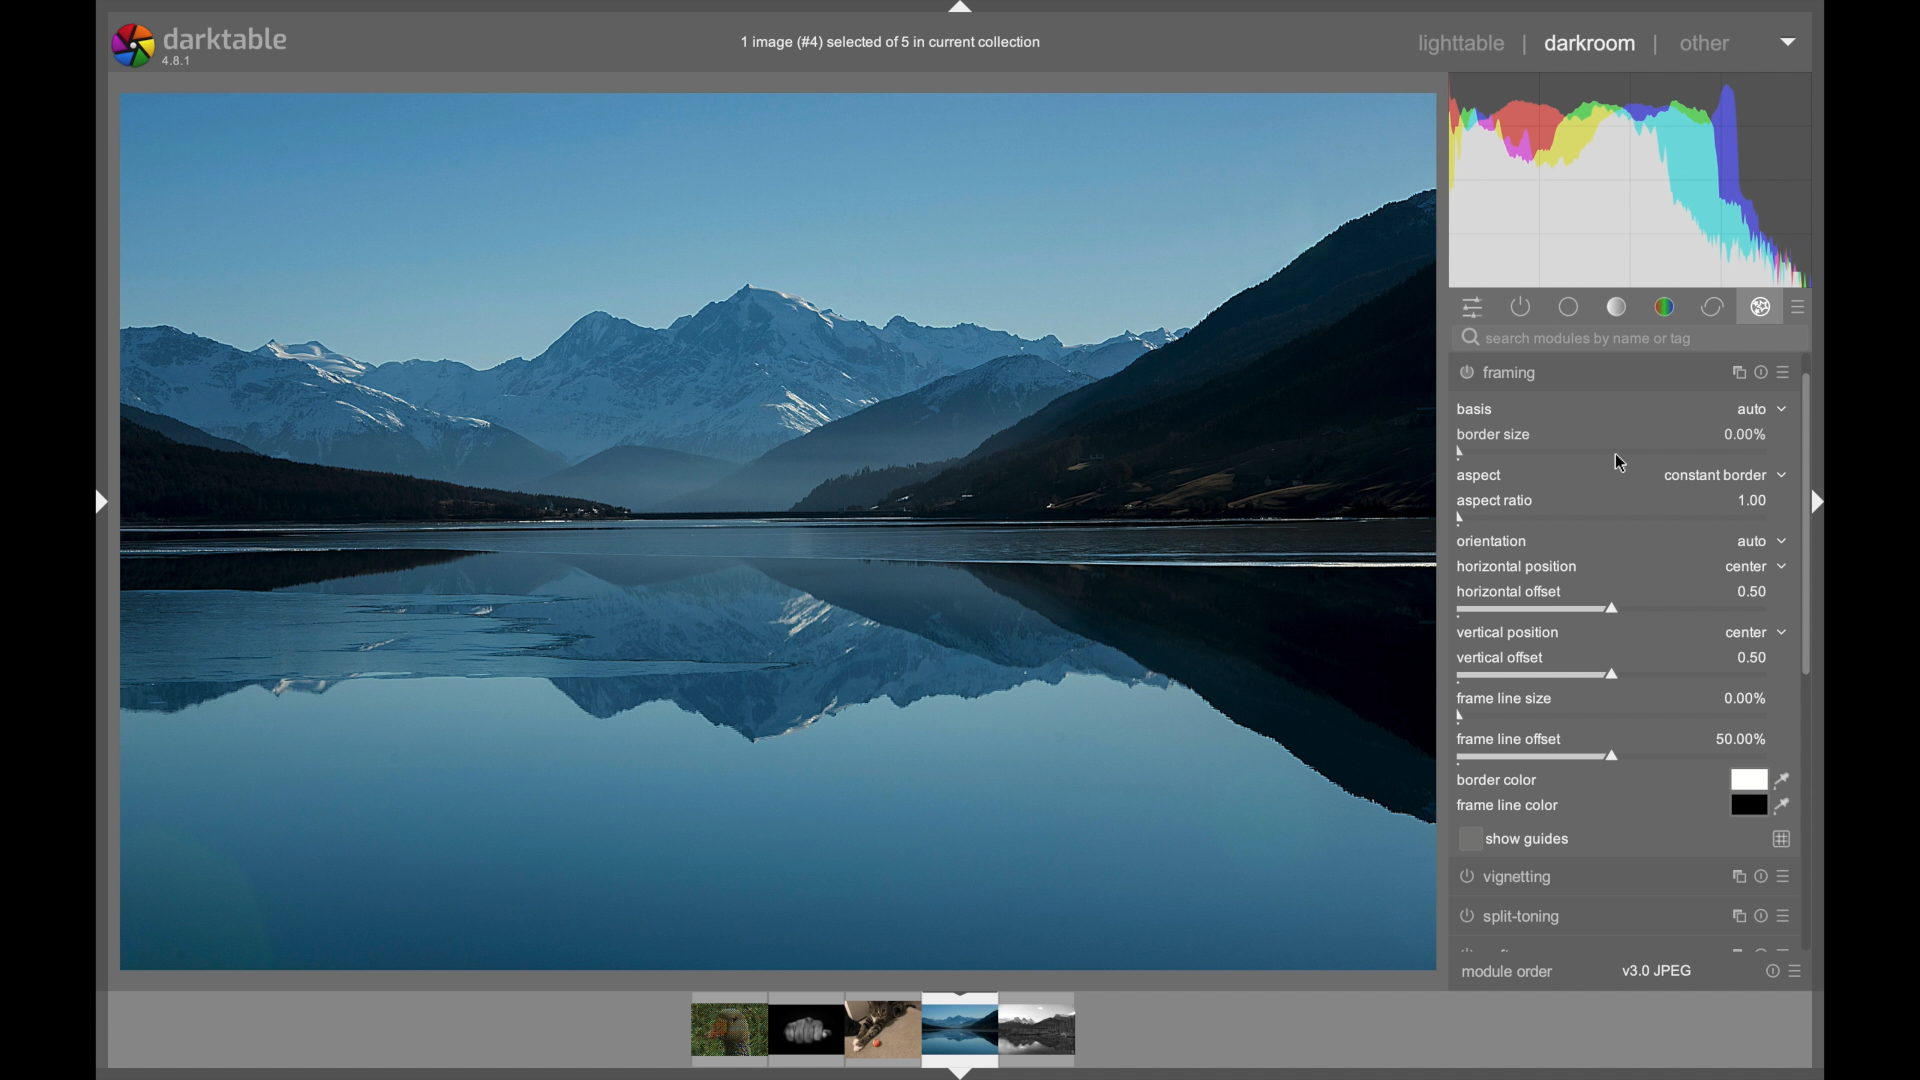  What do you see at coordinates (1661, 970) in the screenshot?
I see `v3.0 JPEG` at bounding box center [1661, 970].